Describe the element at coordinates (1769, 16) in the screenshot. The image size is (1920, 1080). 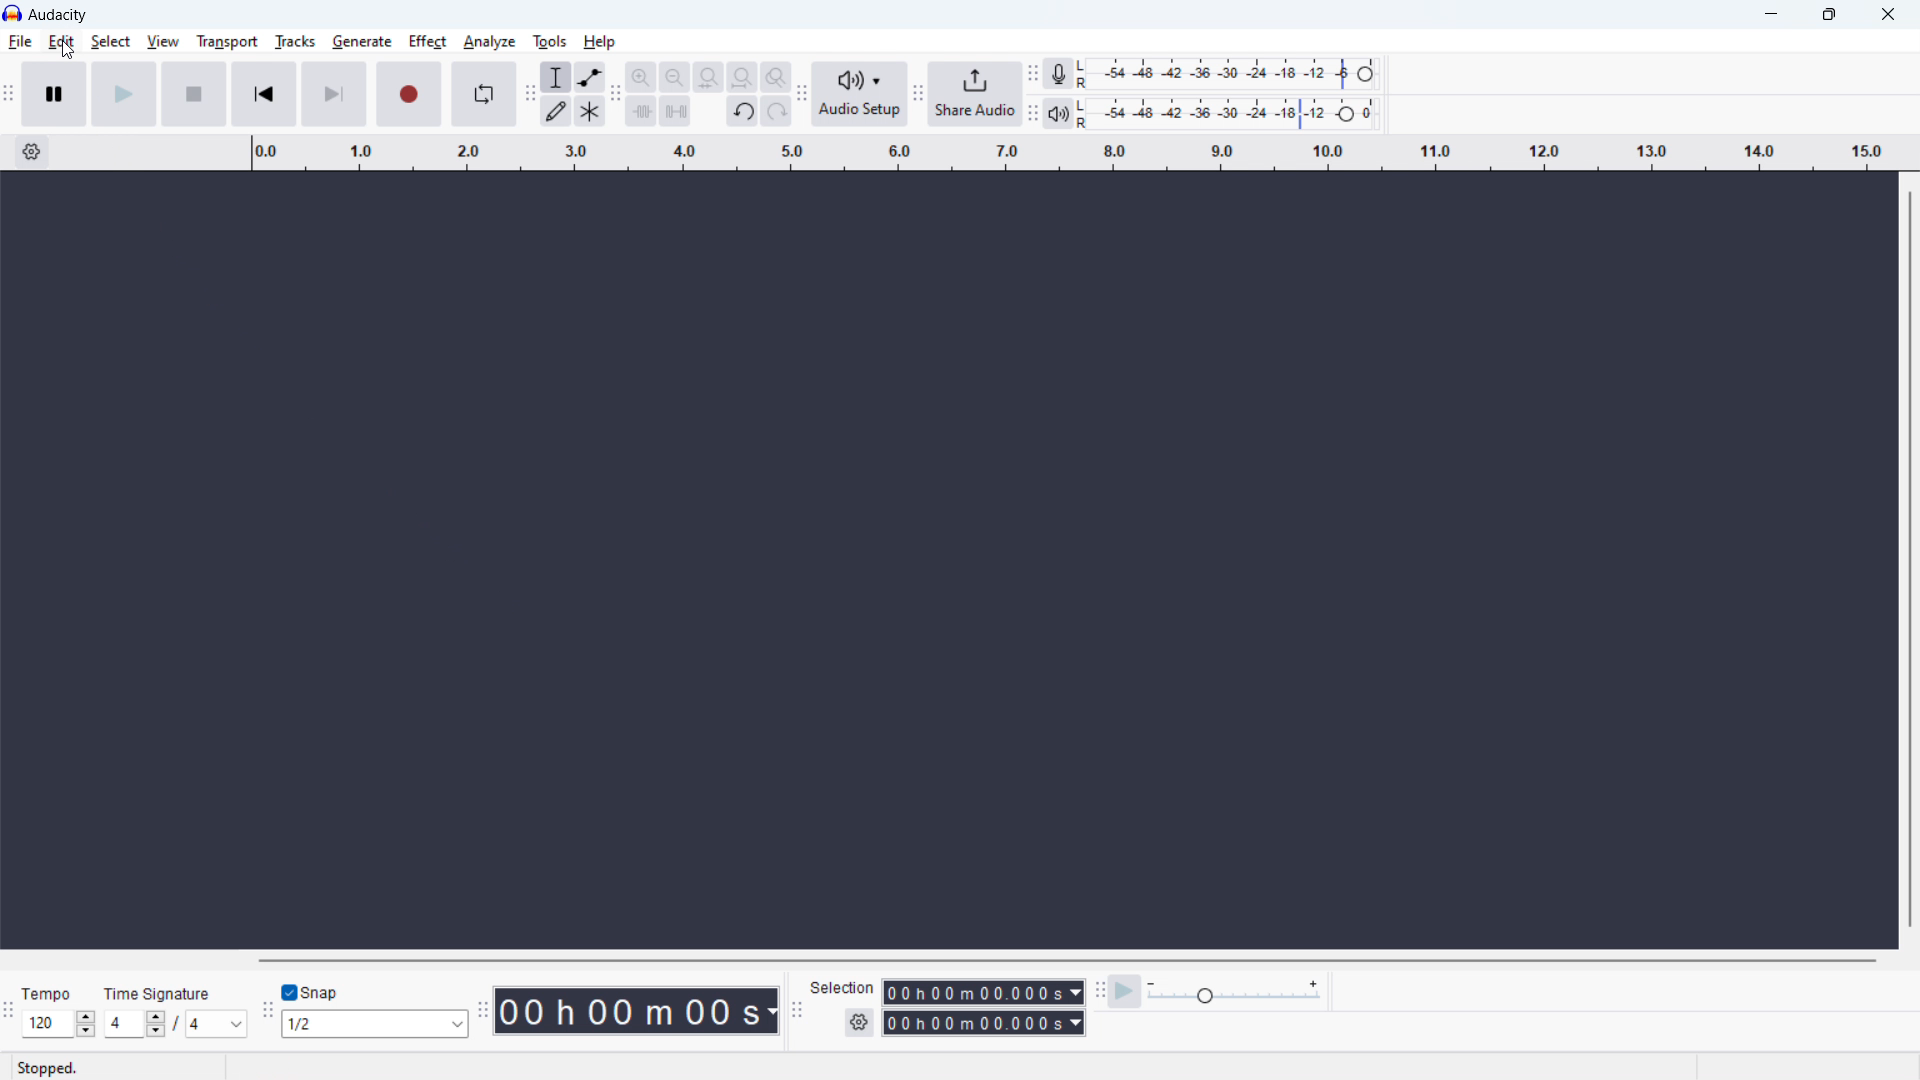
I see `minimize` at that location.